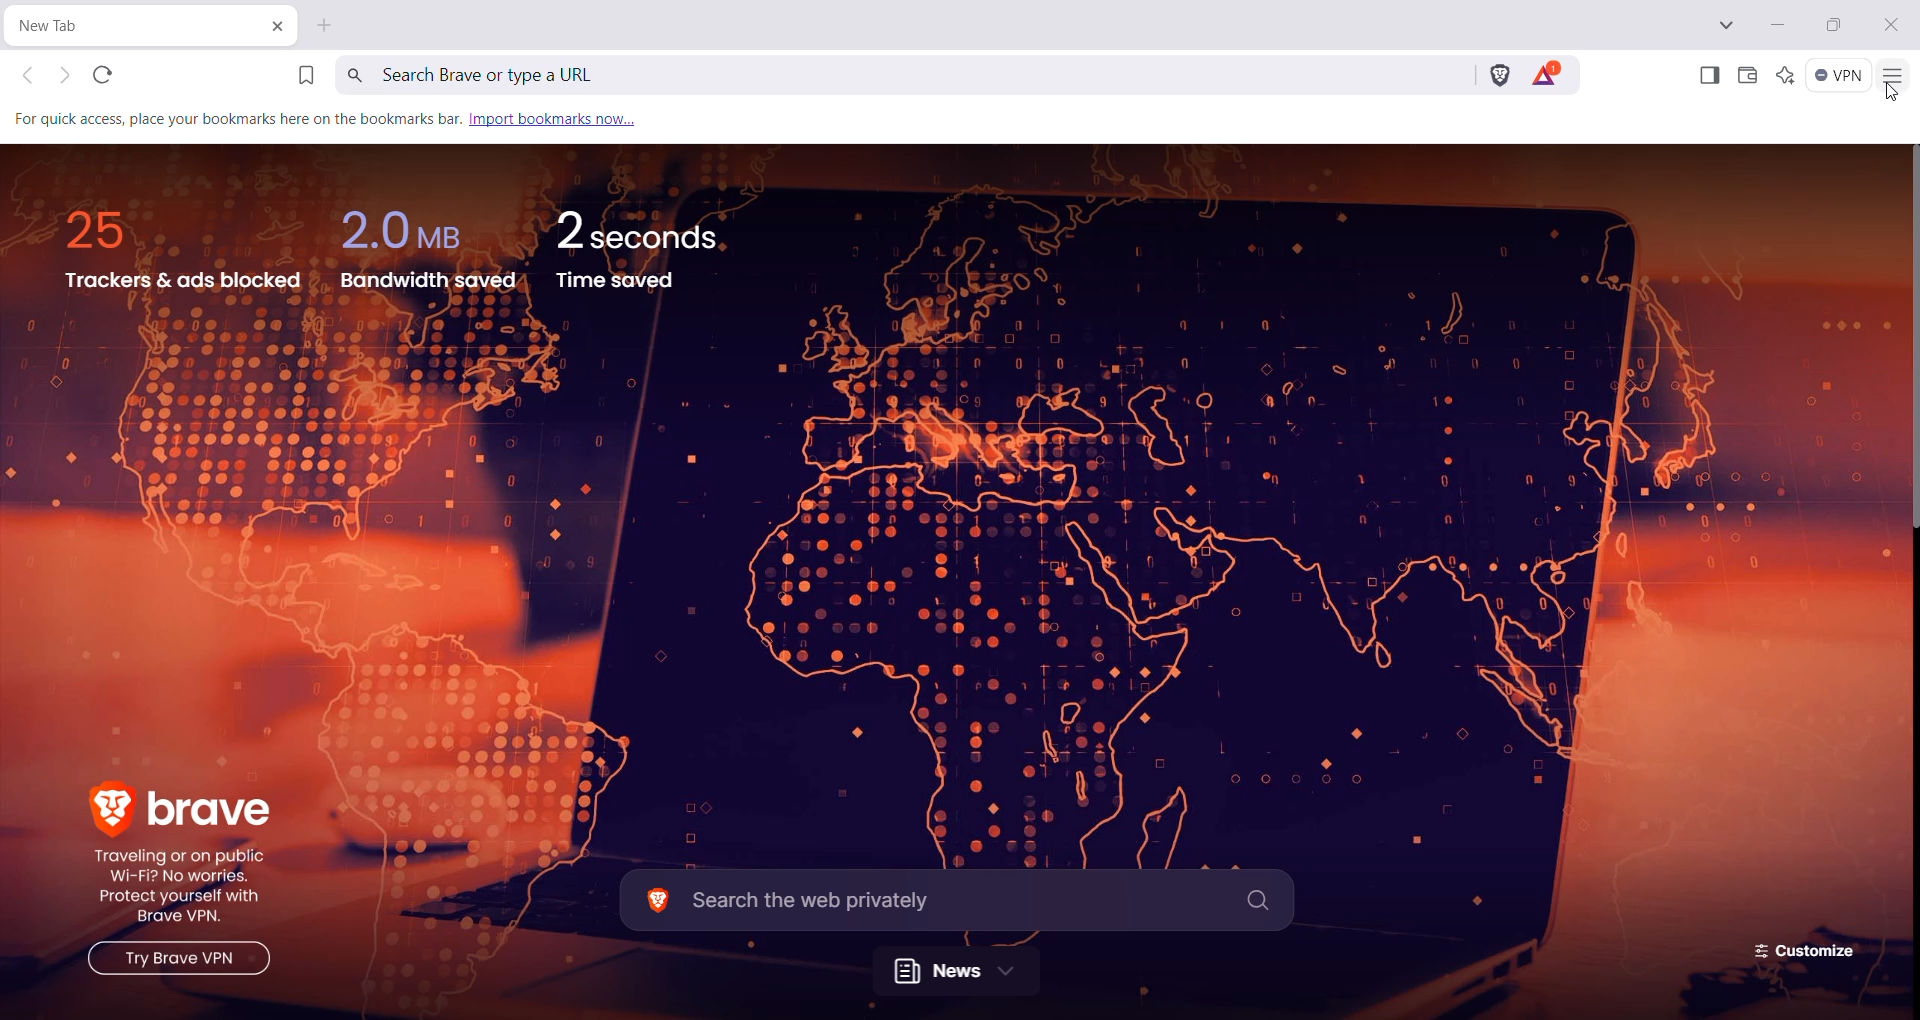 The height and width of the screenshot is (1020, 1920). What do you see at coordinates (1892, 93) in the screenshot?
I see `cursor` at bounding box center [1892, 93].